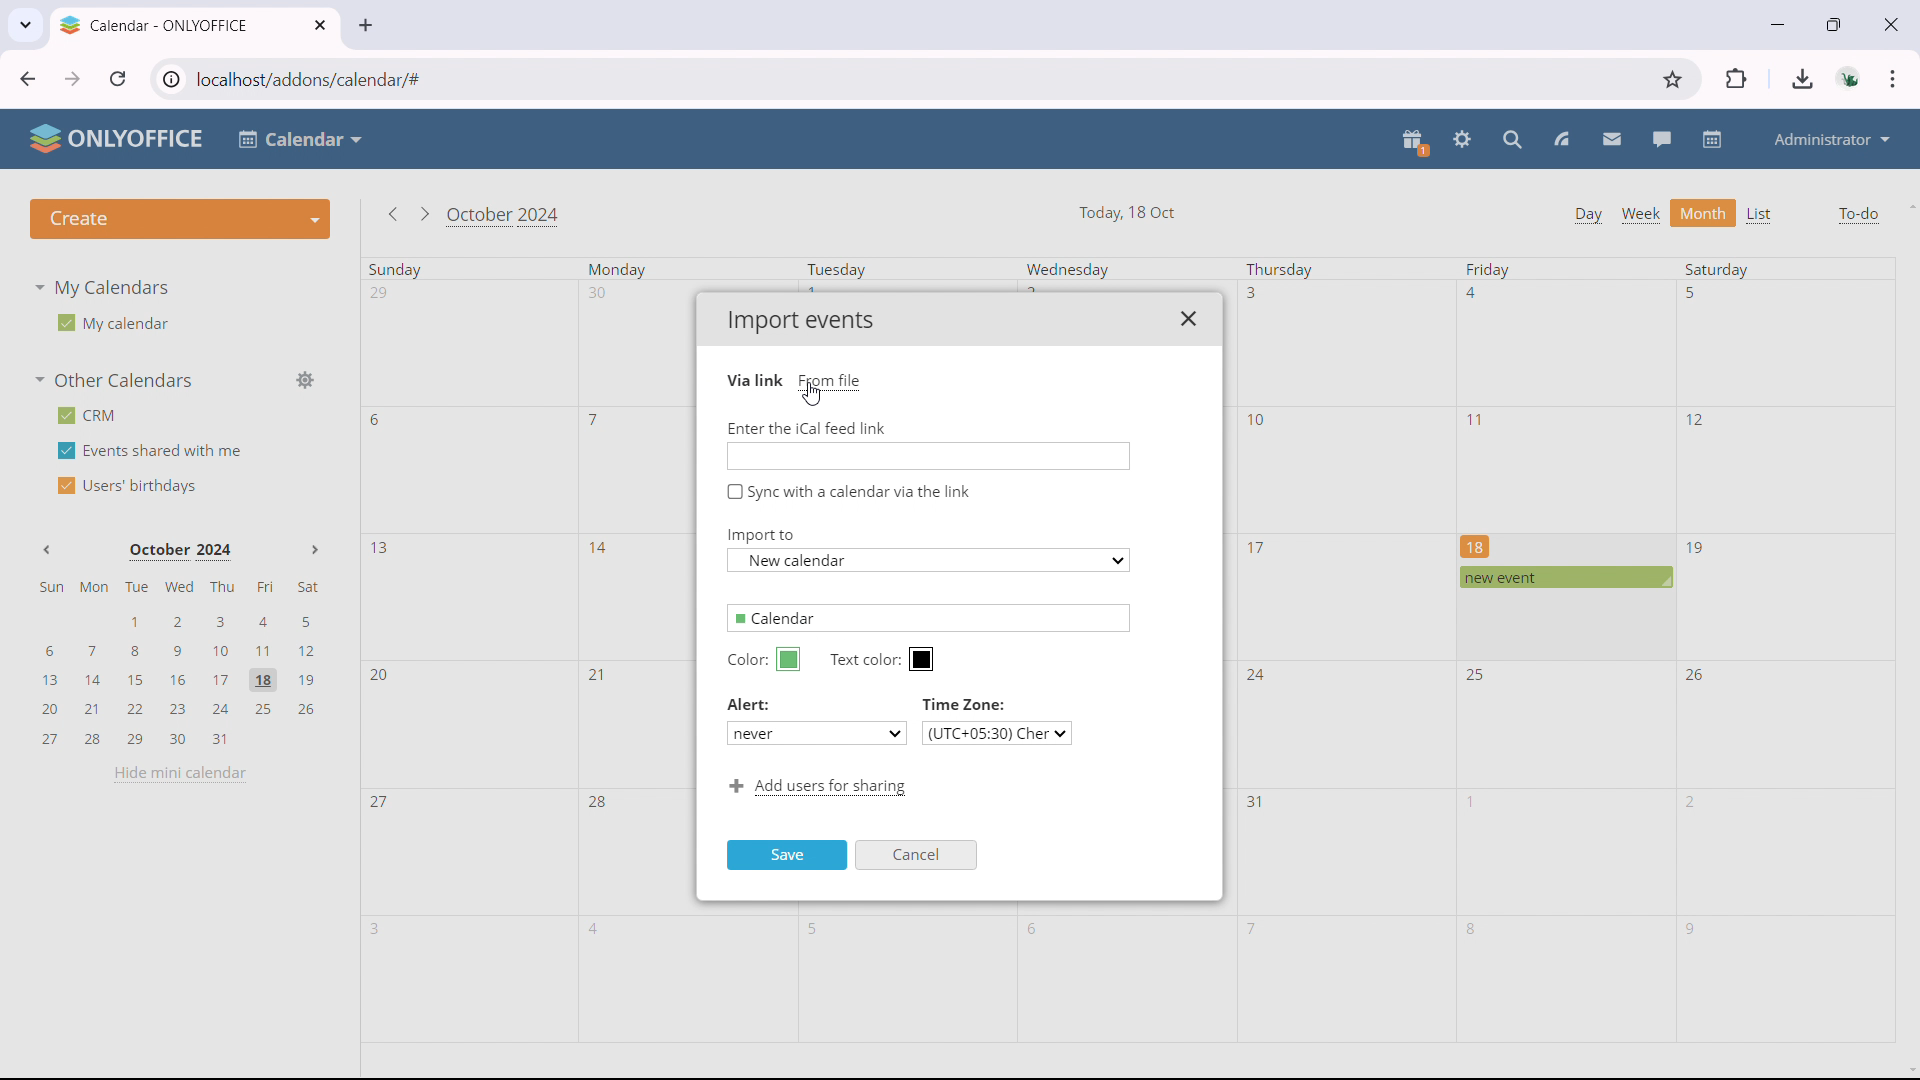 The image size is (1920, 1080). I want to click on 18, so click(1476, 545).